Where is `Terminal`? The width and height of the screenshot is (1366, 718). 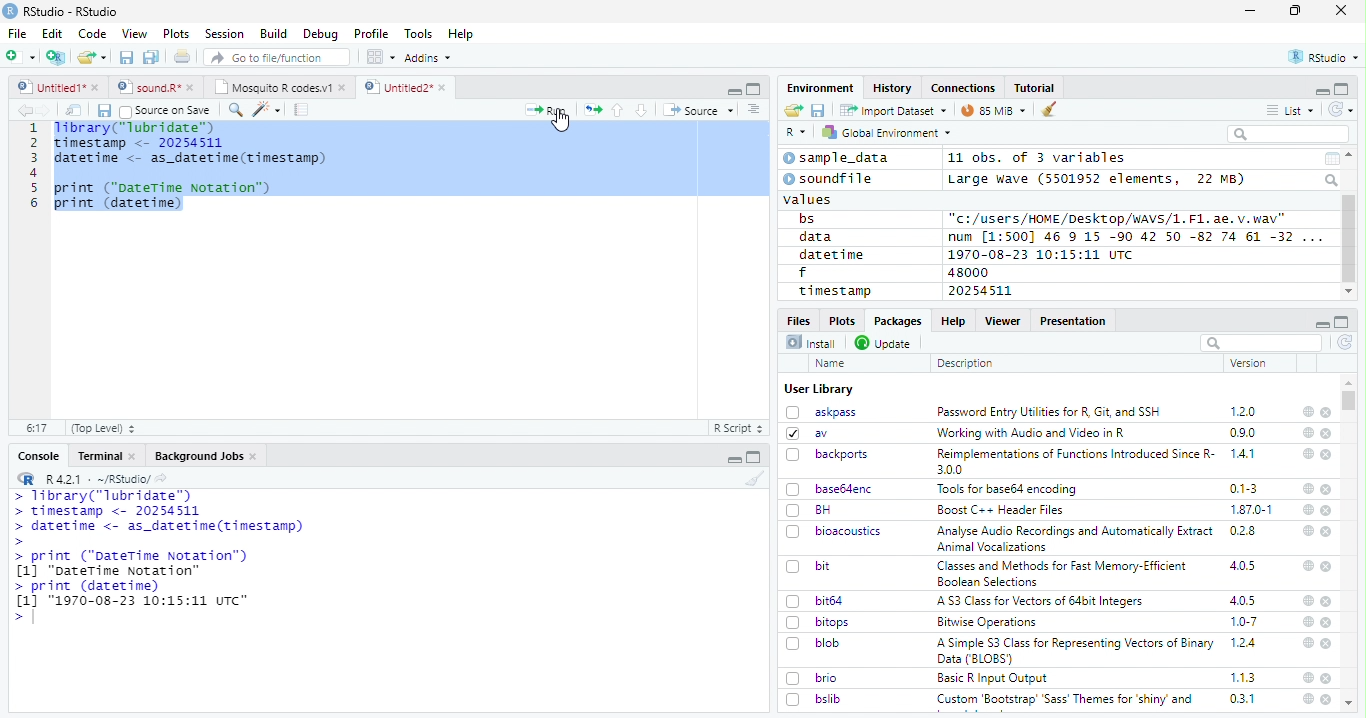
Terminal is located at coordinates (106, 456).